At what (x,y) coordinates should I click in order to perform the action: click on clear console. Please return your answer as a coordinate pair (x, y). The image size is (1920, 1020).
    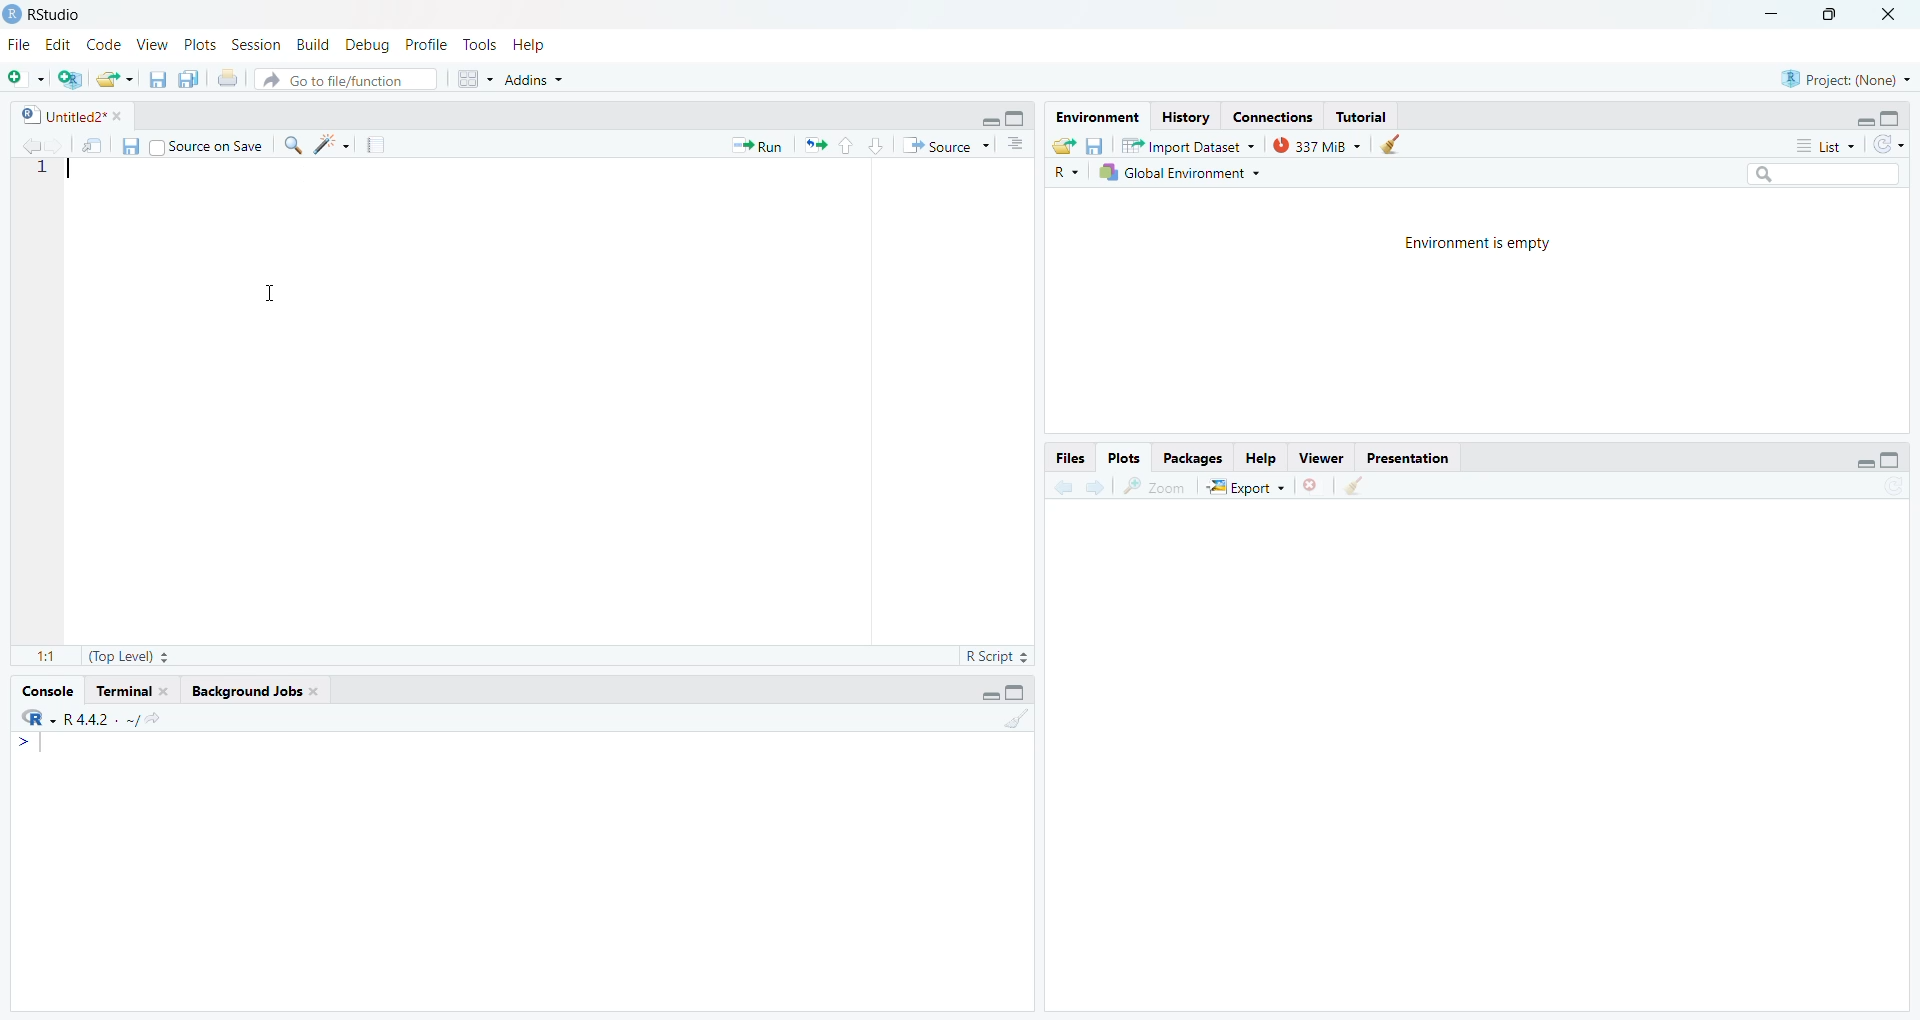
    Looking at the image, I should click on (1015, 720).